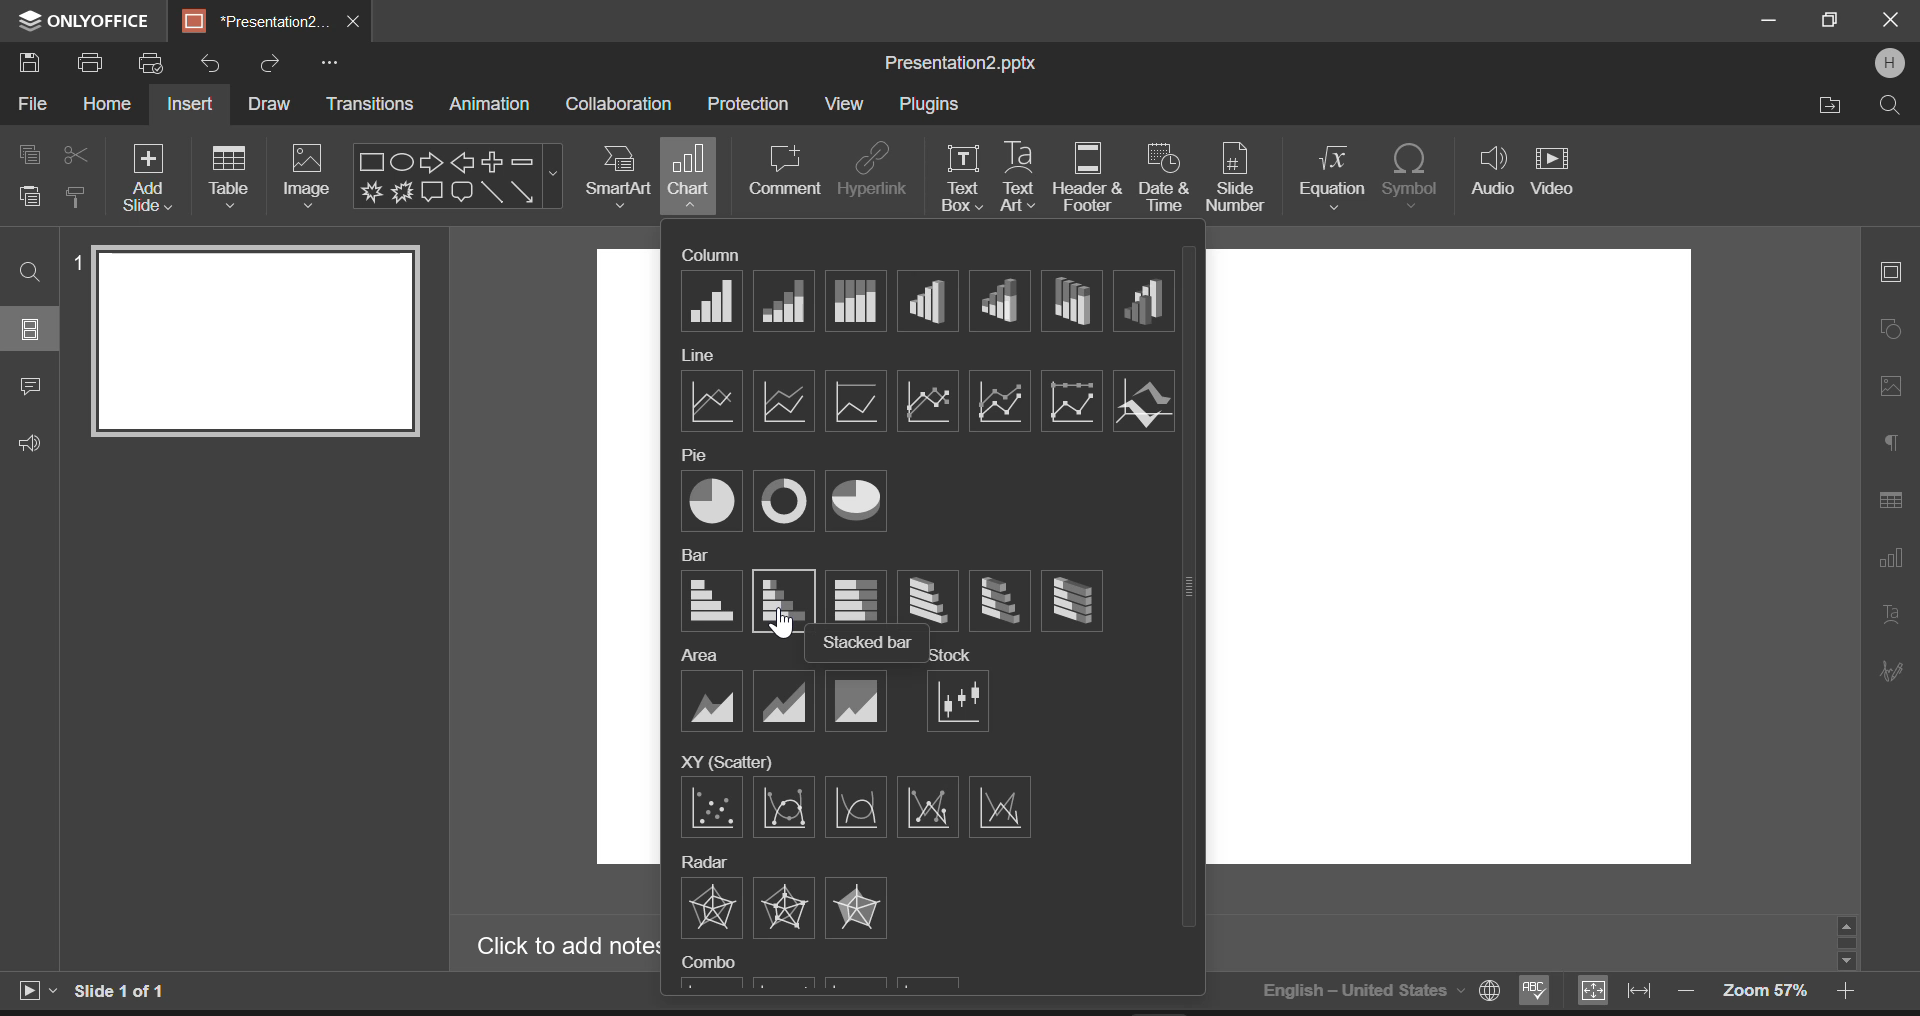  I want to click on Shape Settings, so click(1889, 327).